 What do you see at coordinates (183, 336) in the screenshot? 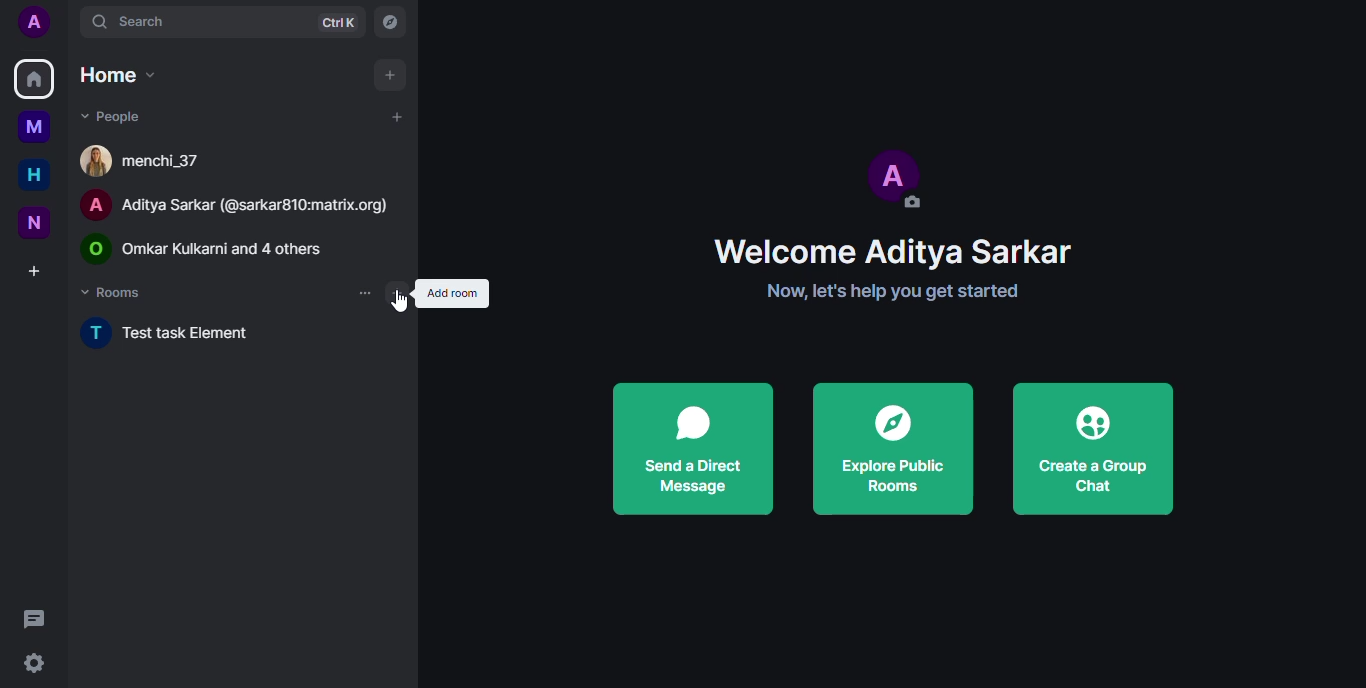
I see `test task element` at bounding box center [183, 336].